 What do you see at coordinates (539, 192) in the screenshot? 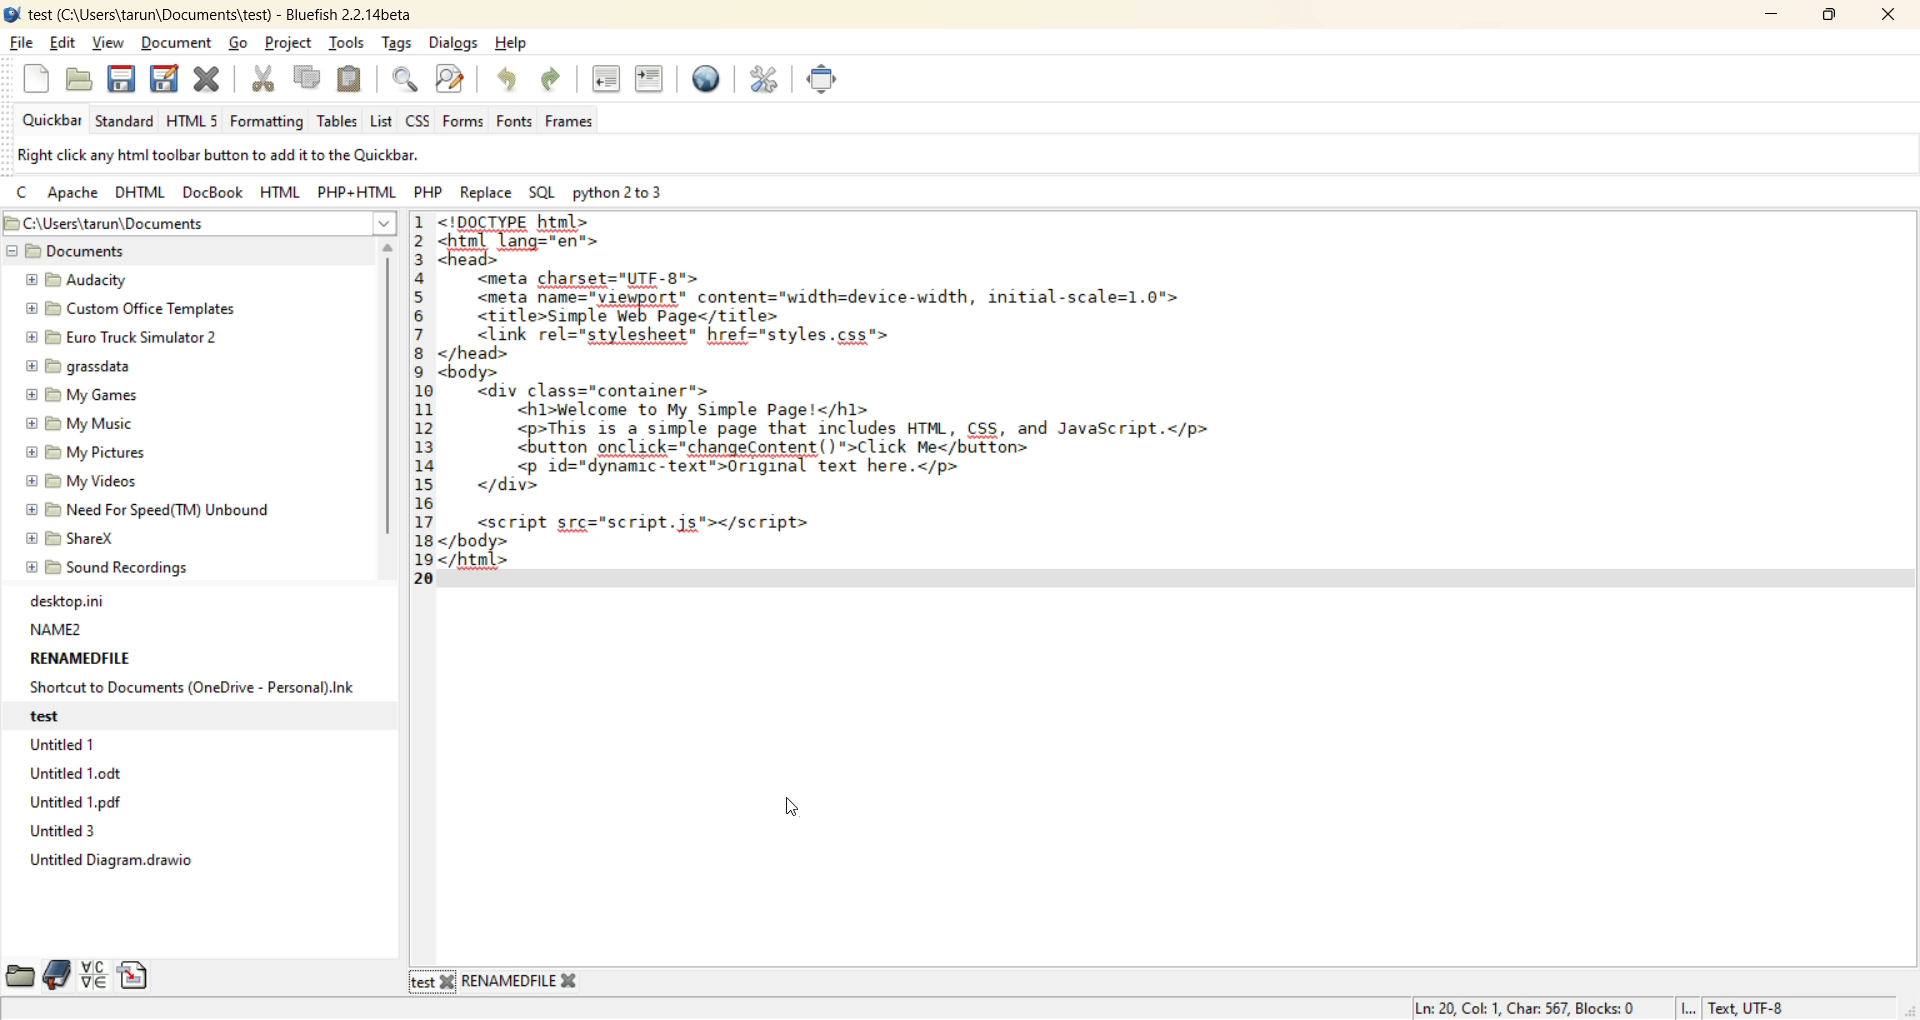
I see `sql` at bounding box center [539, 192].